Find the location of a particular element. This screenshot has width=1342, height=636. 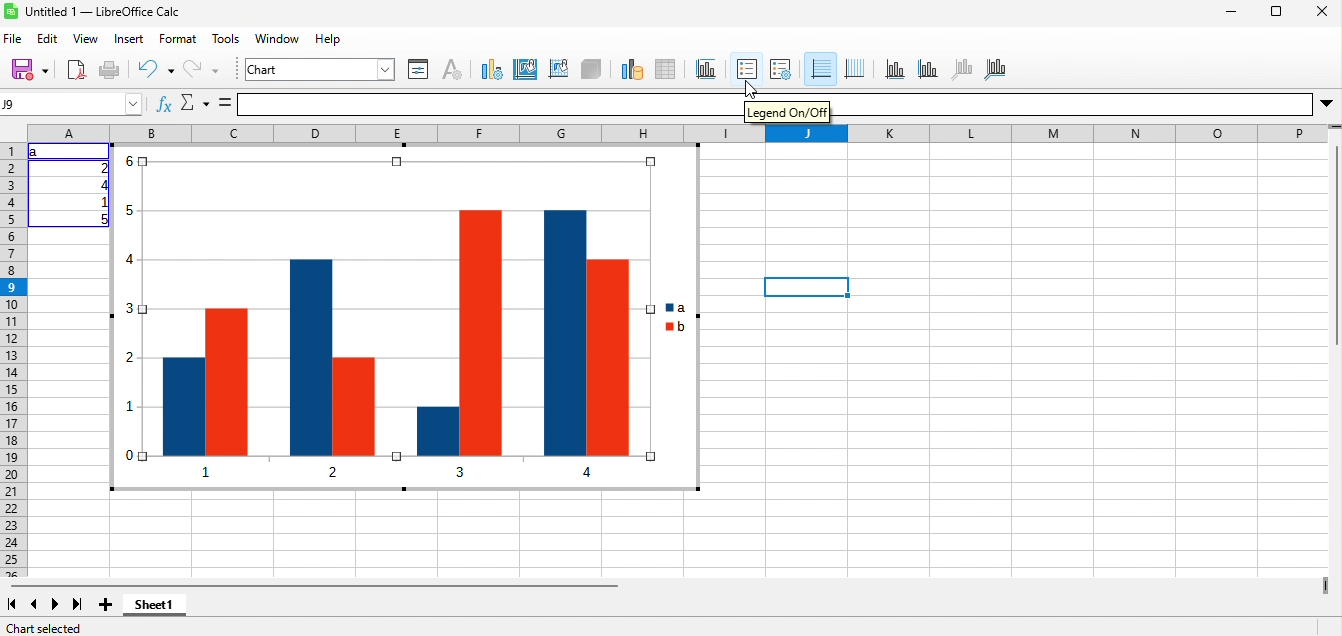

Vertical slide bar is located at coordinates (1336, 244).